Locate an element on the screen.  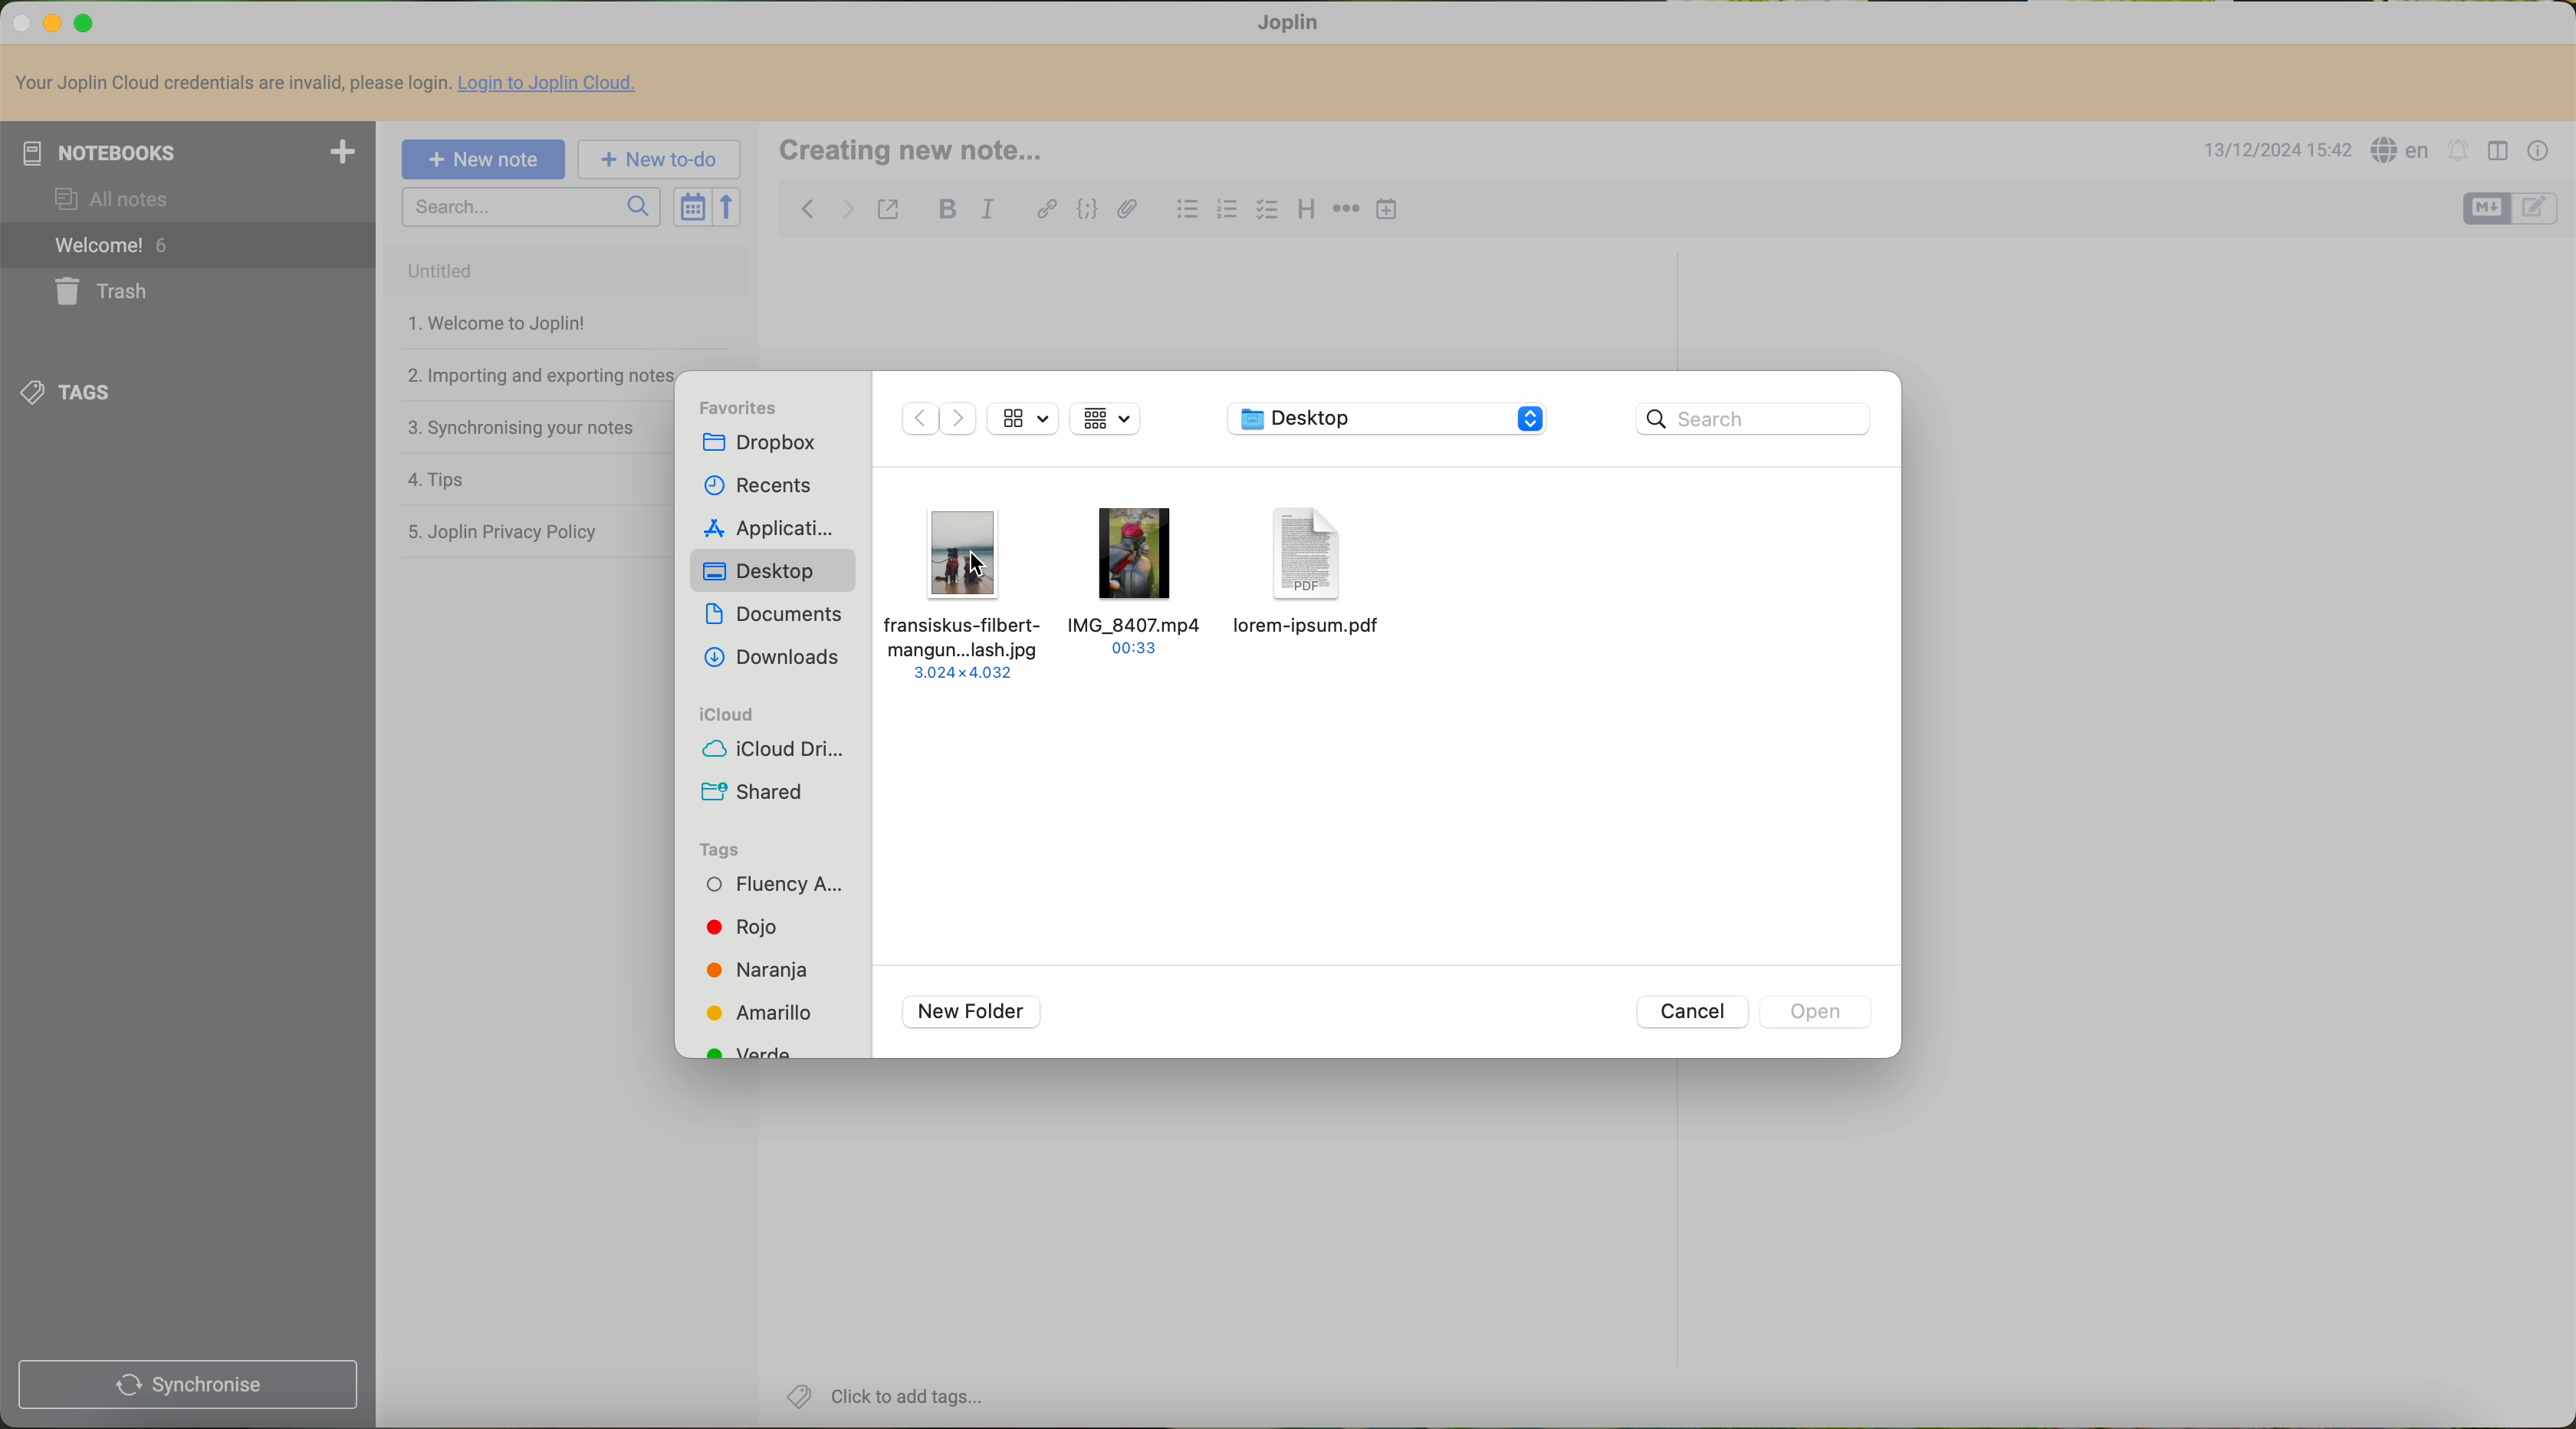
notebooks is located at coordinates (188, 152).